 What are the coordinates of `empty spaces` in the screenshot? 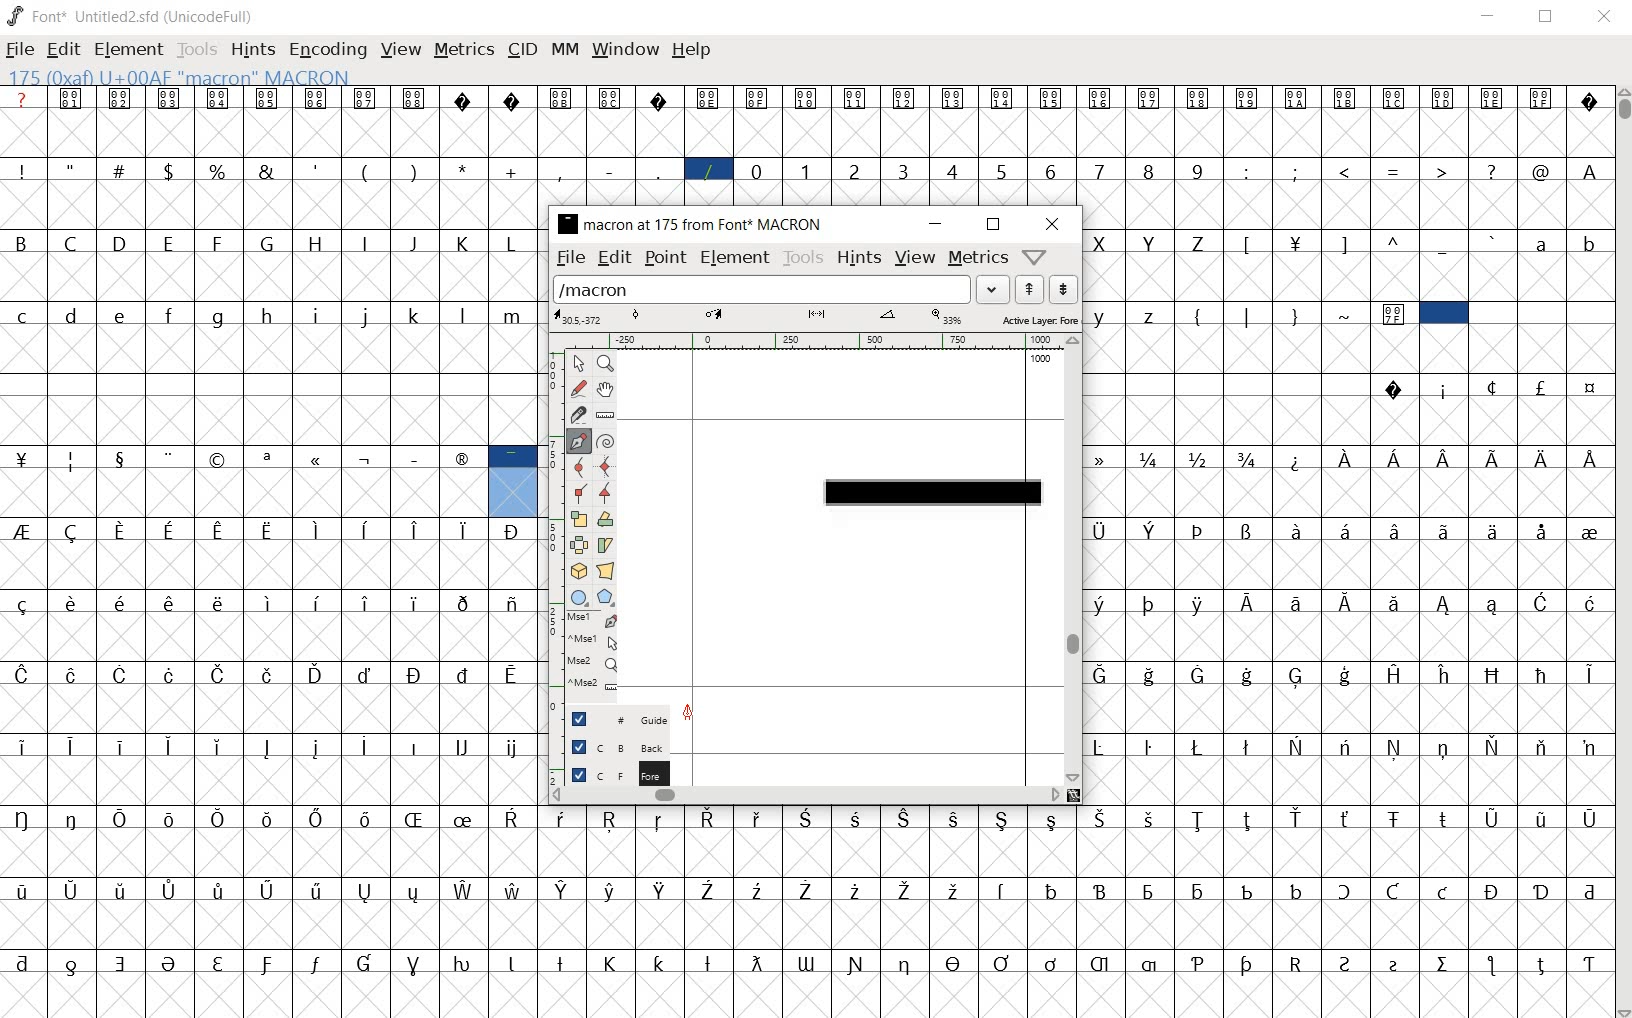 It's located at (1541, 313).